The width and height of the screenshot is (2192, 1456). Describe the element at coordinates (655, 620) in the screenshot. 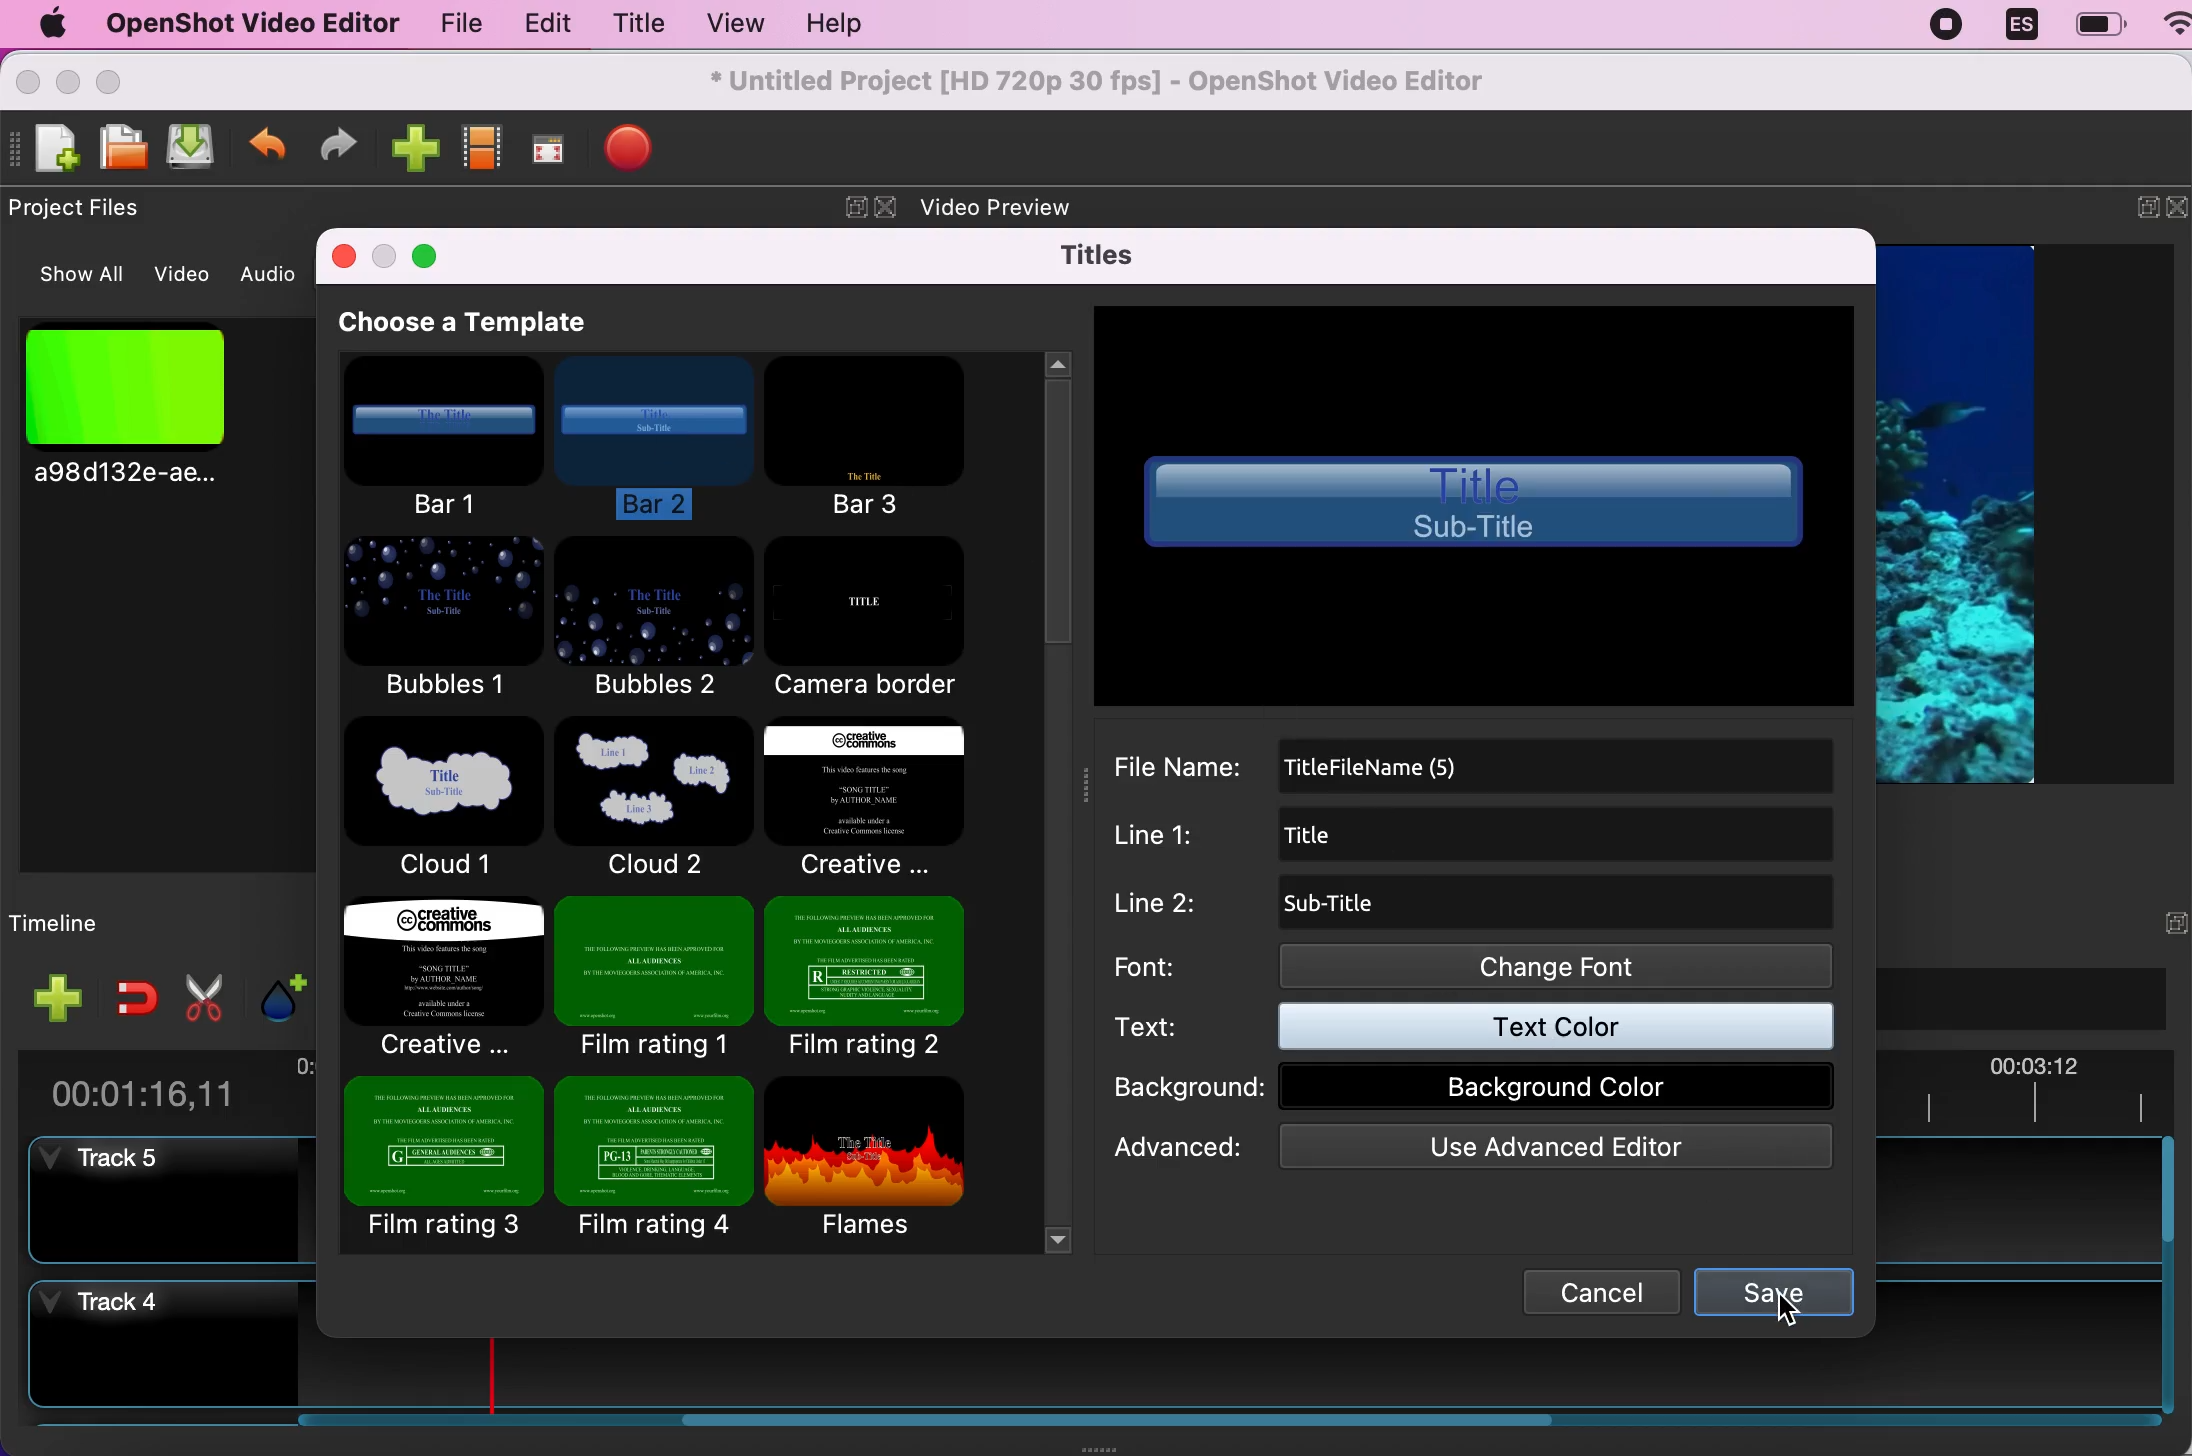

I see `bubbles 2` at that location.